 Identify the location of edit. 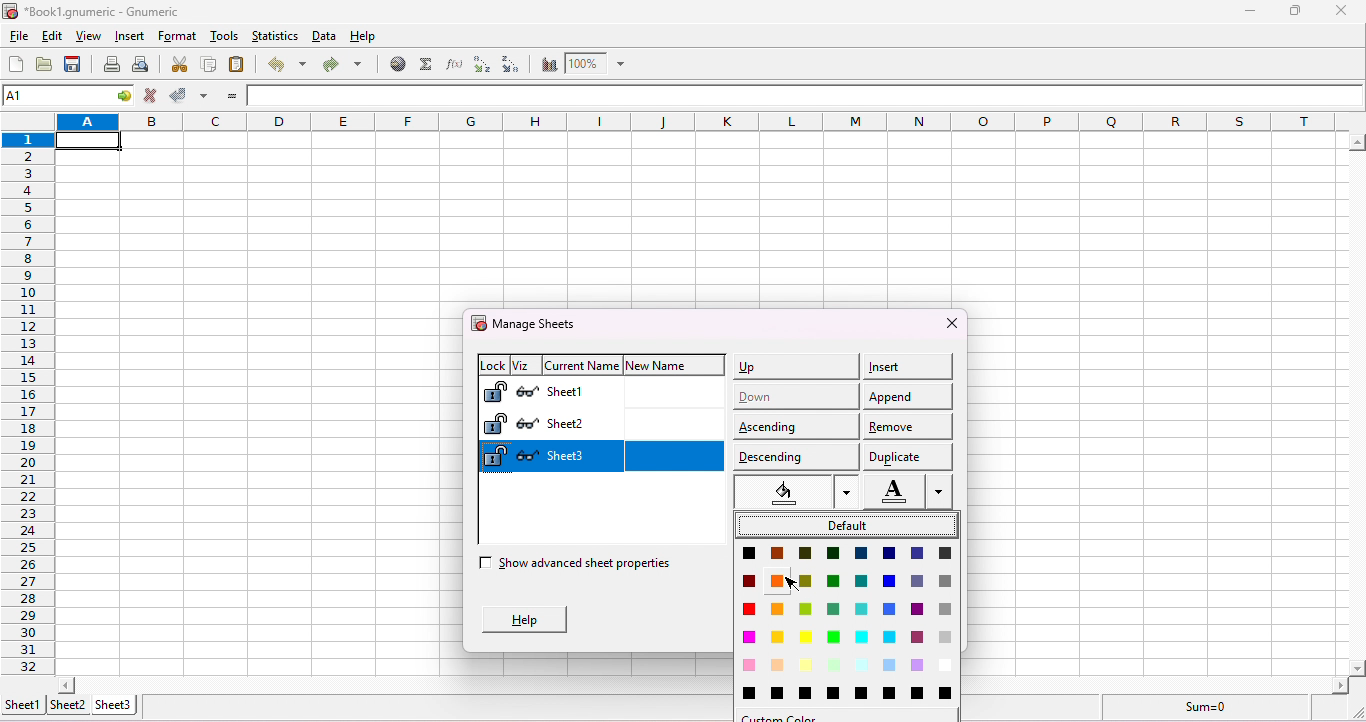
(47, 36).